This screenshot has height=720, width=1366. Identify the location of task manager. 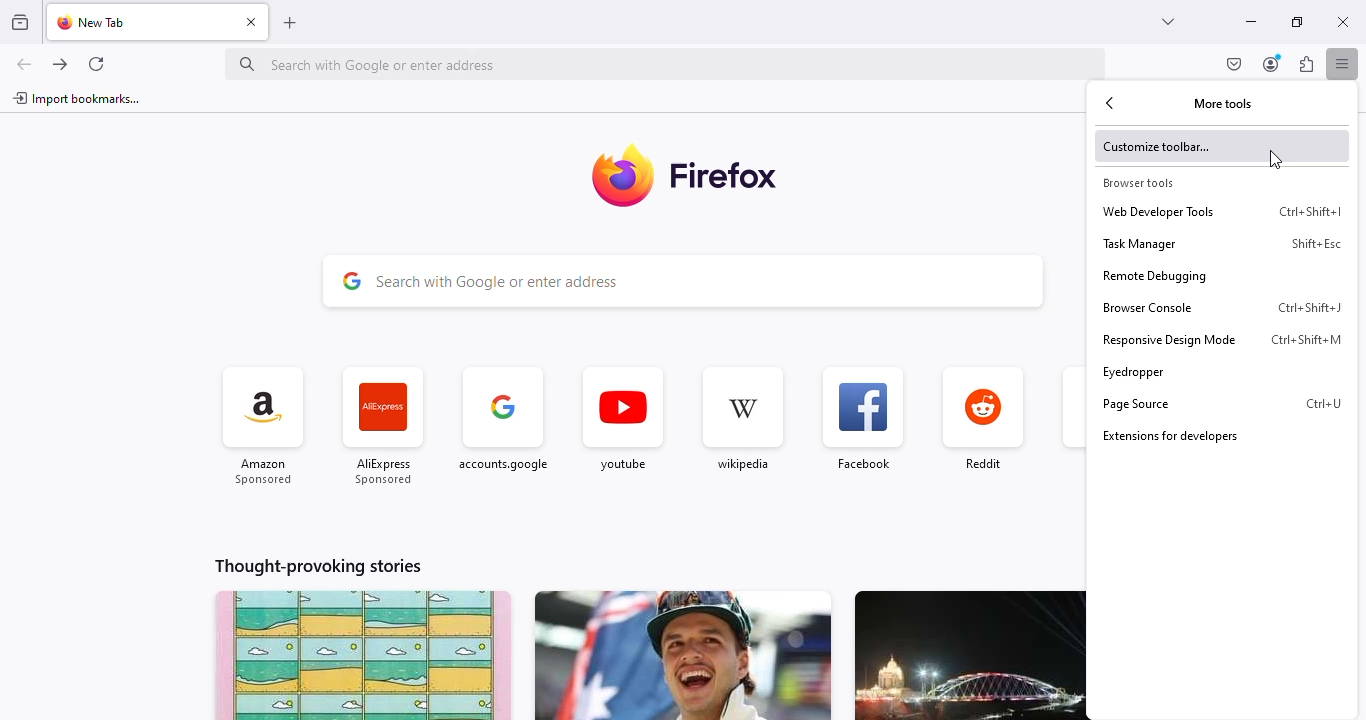
(1187, 244).